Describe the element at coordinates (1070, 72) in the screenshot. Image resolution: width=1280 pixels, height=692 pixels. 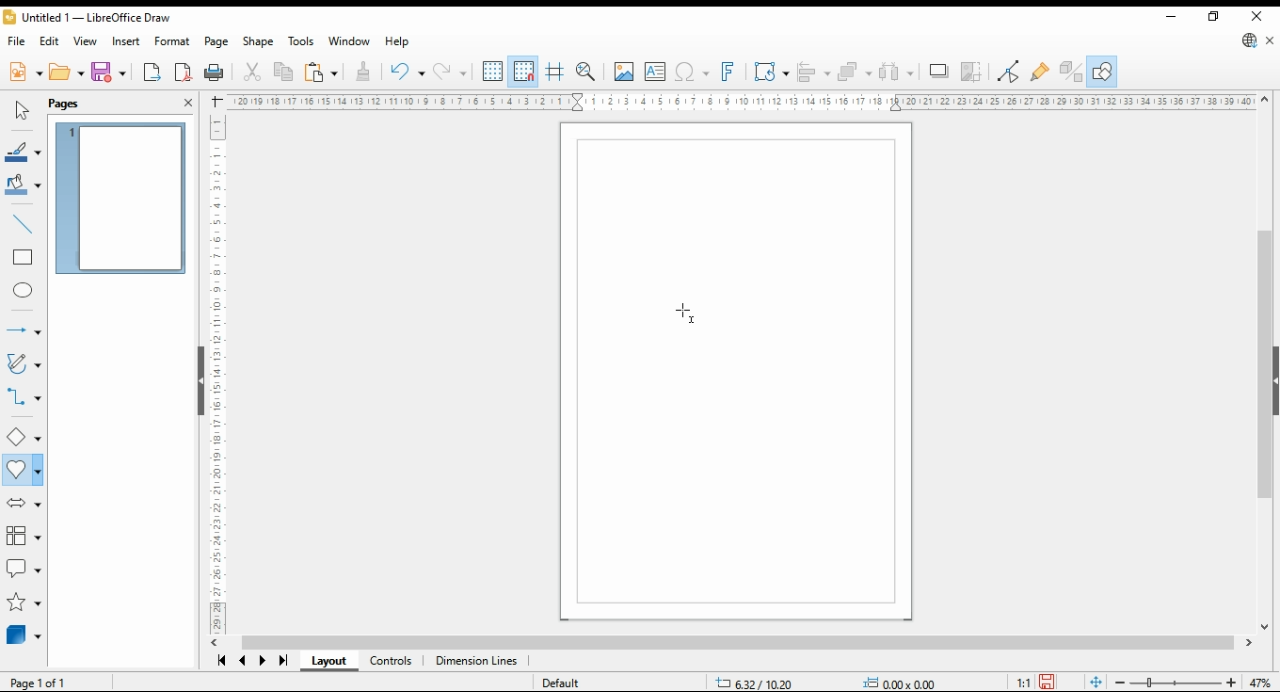
I see `toggle extrusions` at that location.